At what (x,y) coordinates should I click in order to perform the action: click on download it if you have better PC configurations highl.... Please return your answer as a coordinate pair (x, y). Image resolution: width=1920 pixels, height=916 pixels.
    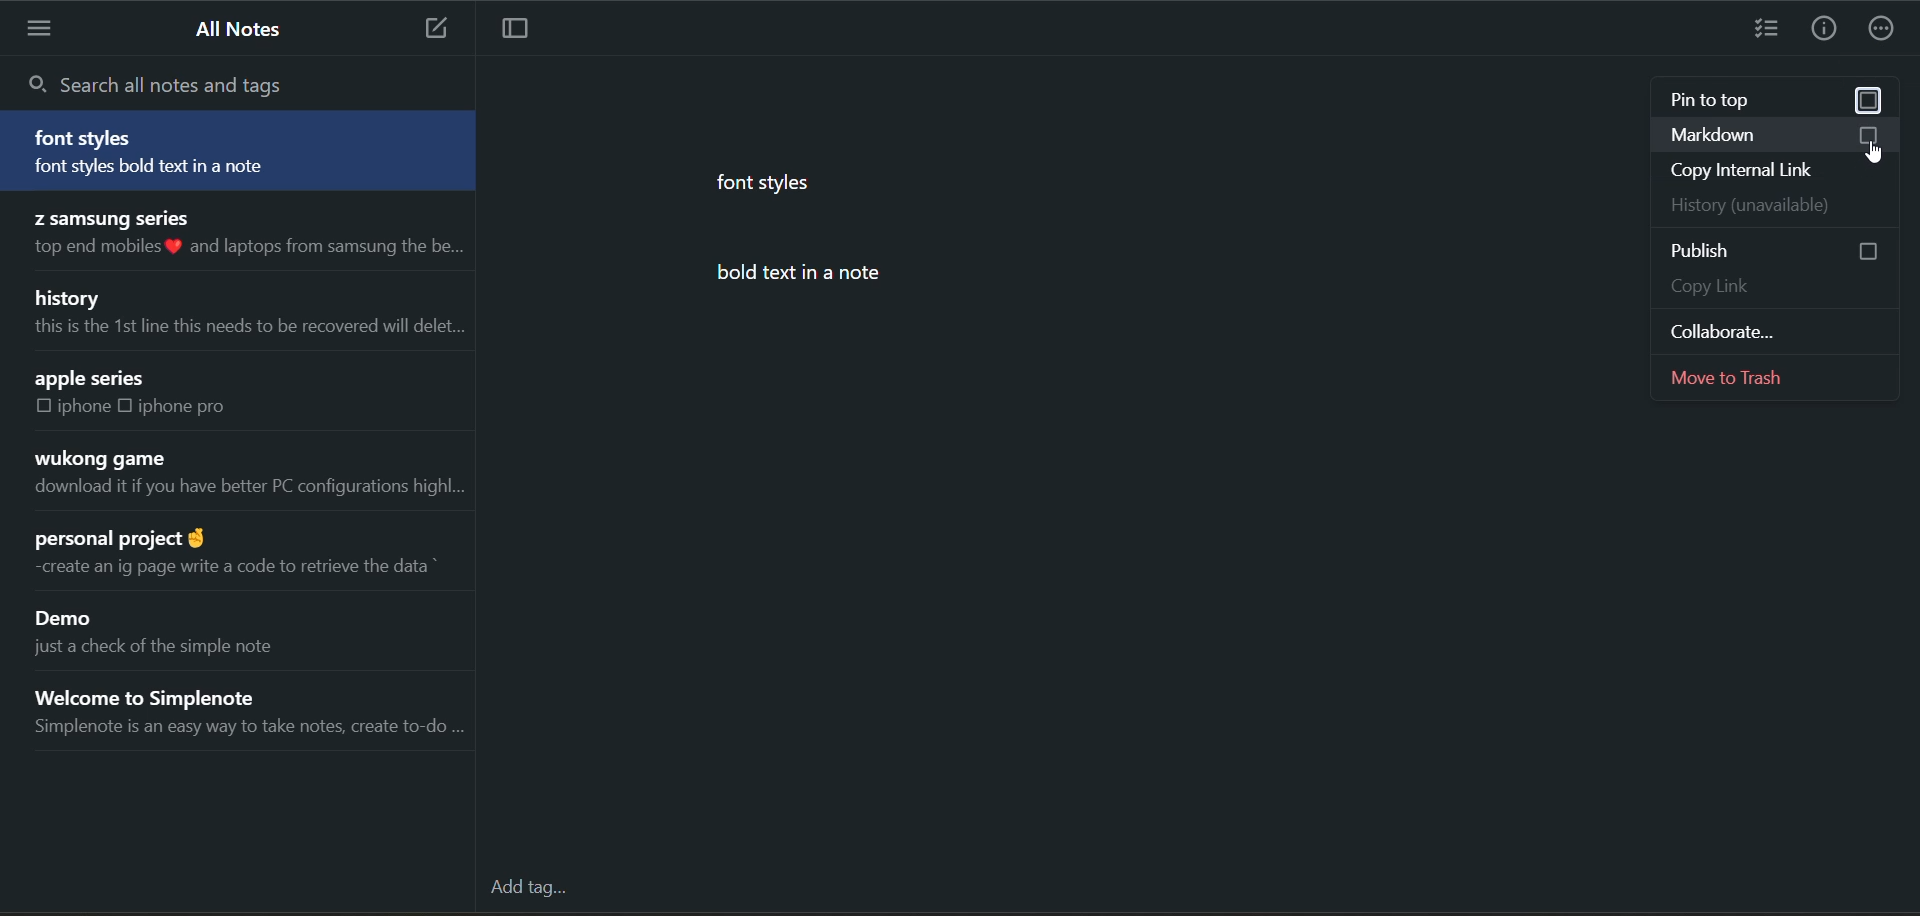
    Looking at the image, I should click on (247, 491).